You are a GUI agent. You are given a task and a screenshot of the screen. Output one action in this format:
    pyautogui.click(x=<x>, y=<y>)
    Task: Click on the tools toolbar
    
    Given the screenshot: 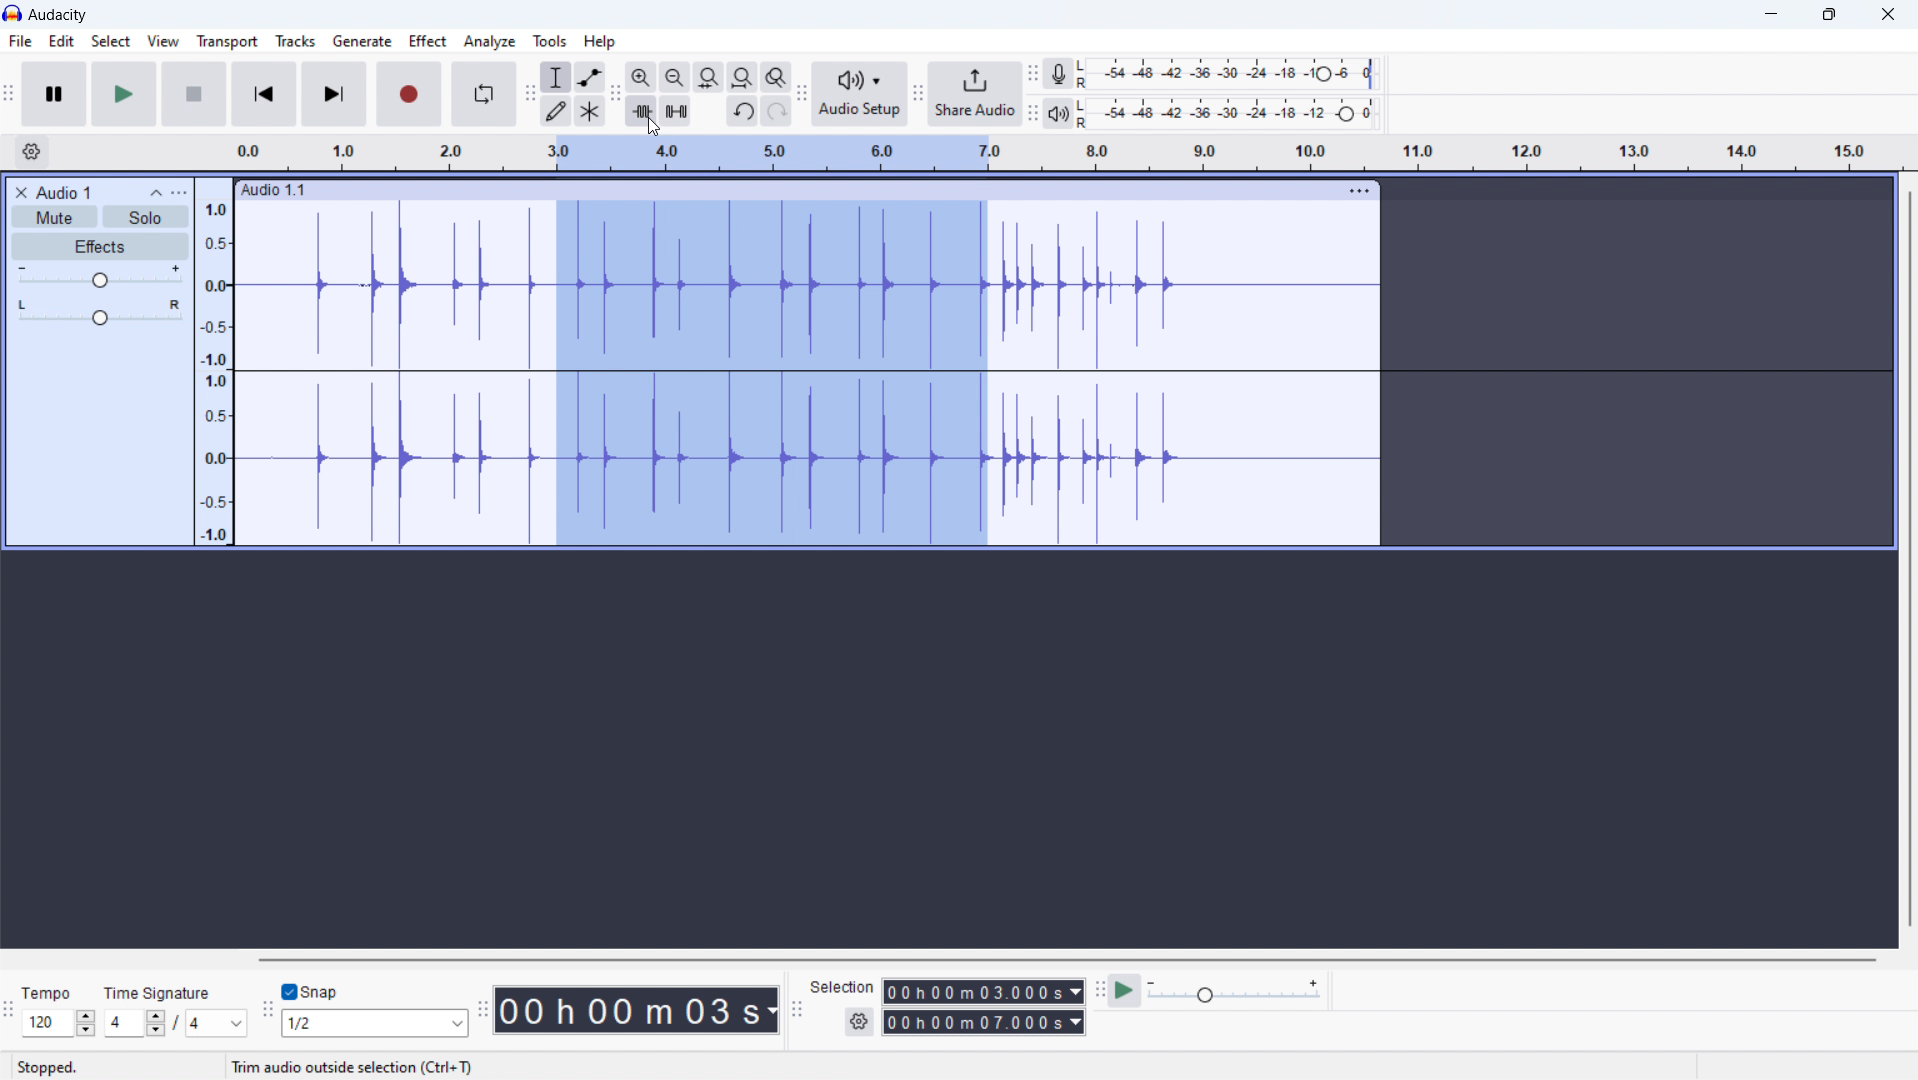 What is the action you would take?
    pyautogui.click(x=529, y=94)
    